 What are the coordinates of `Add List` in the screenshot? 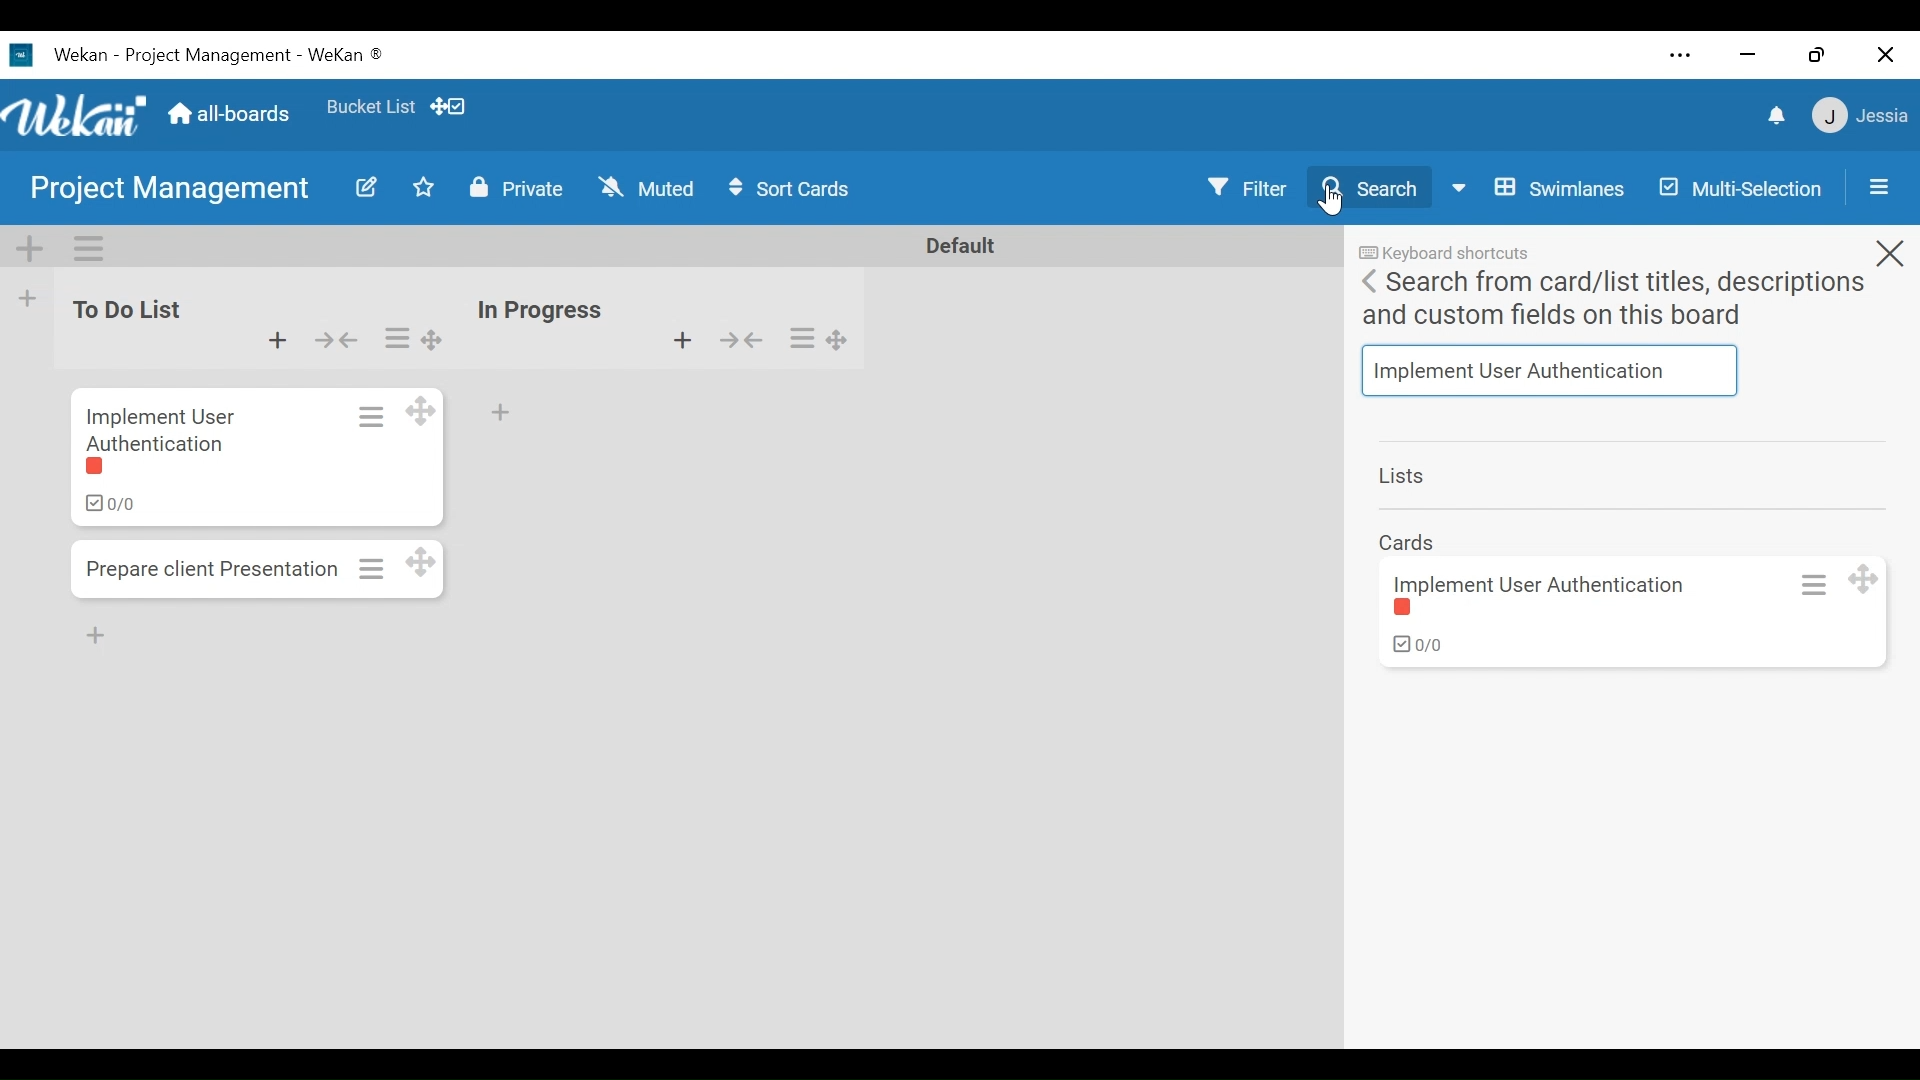 It's located at (31, 299).